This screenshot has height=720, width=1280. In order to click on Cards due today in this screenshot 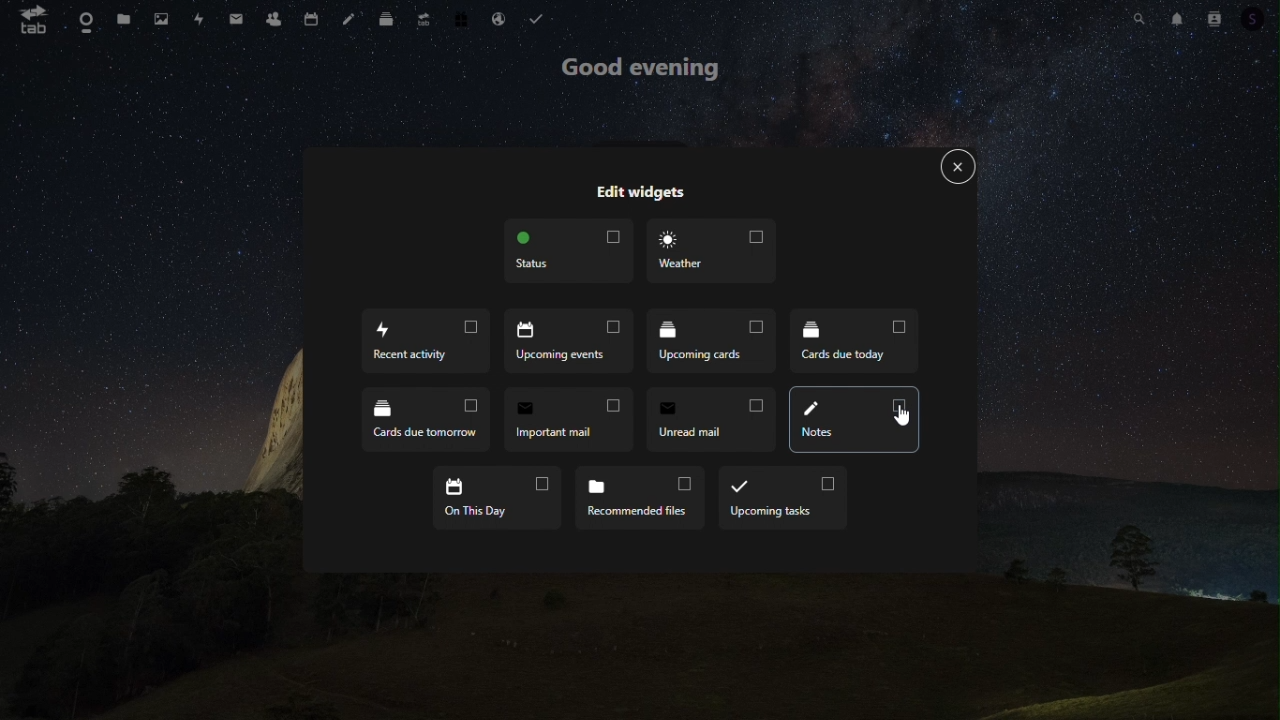, I will do `click(851, 341)`.